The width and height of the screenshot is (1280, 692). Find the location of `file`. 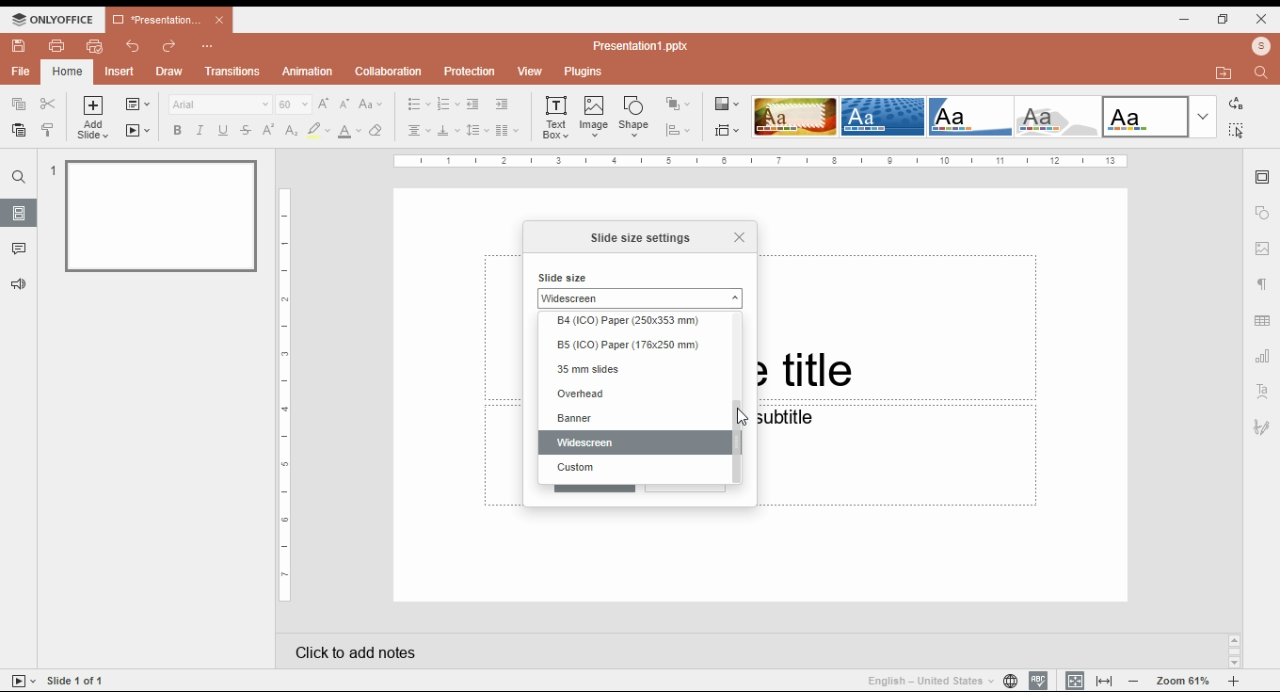

file is located at coordinates (21, 71).